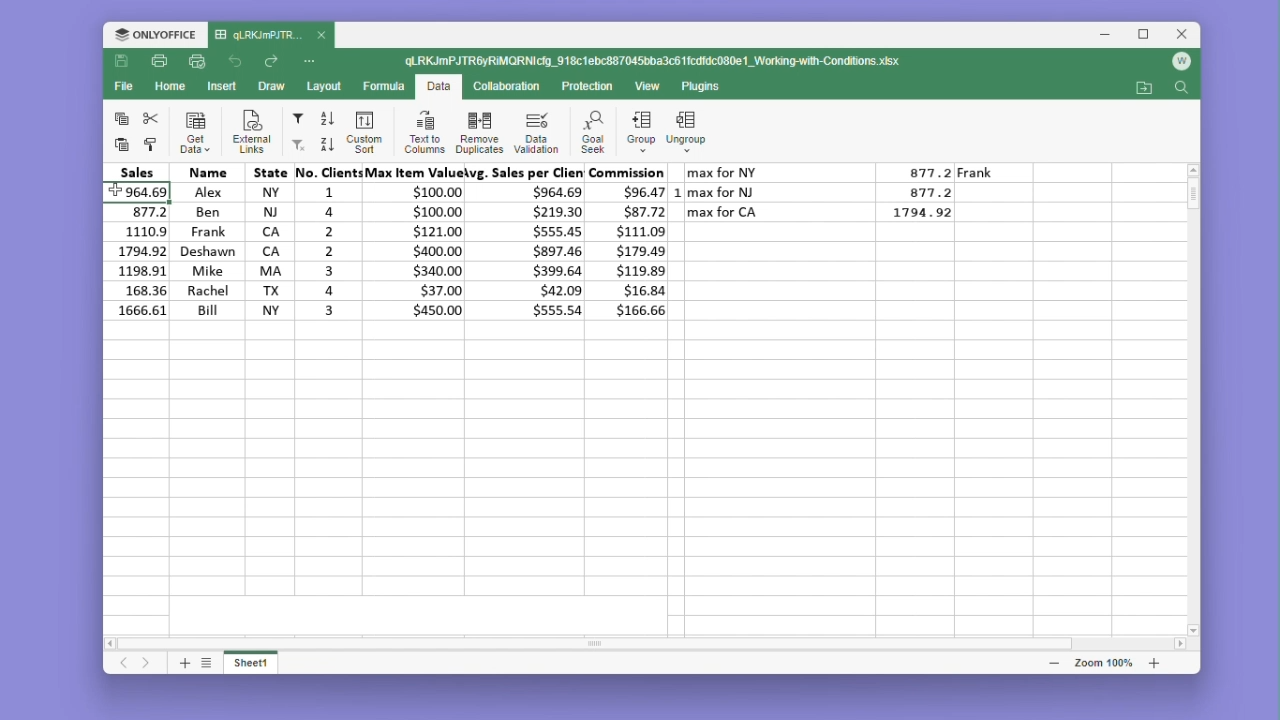  What do you see at coordinates (326, 144) in the screenshot?
I see `sort descending` at bounding box center [326, 144].